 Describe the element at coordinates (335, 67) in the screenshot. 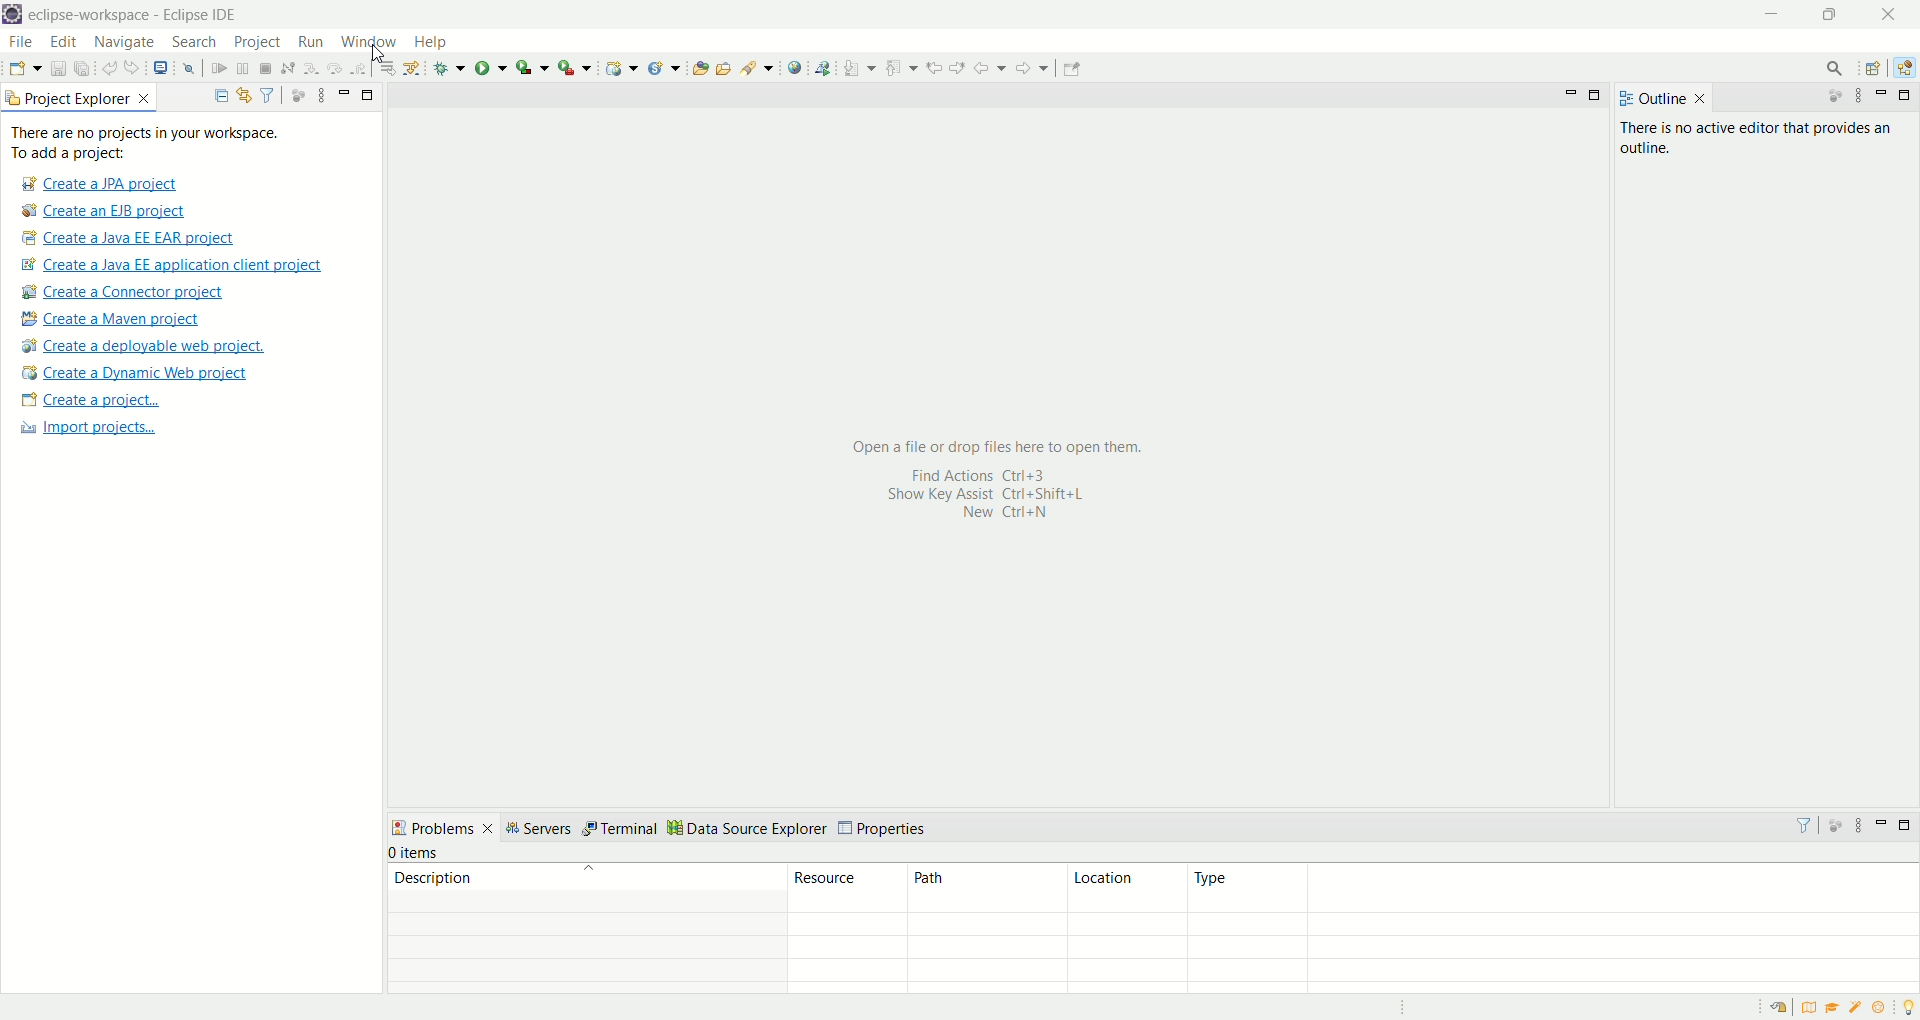

I see `step over` at that location.